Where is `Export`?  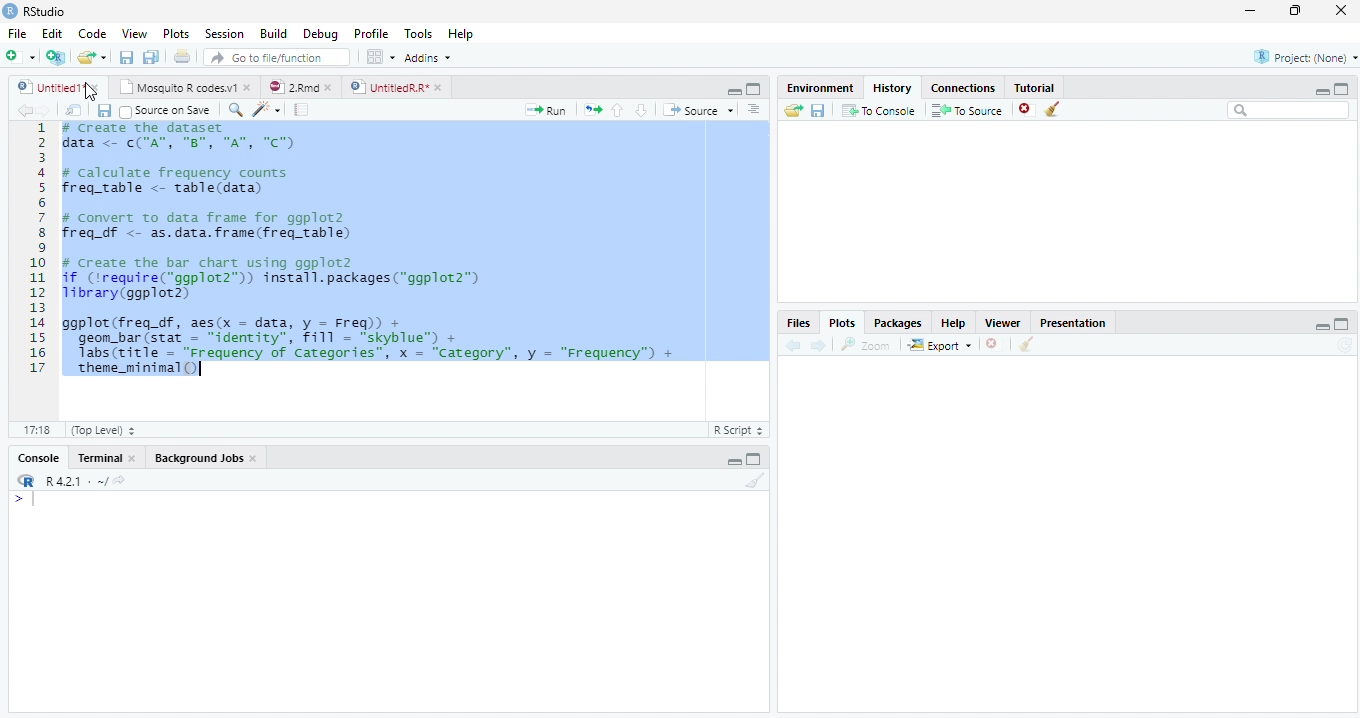 Export is located at coordinates (938, 345).